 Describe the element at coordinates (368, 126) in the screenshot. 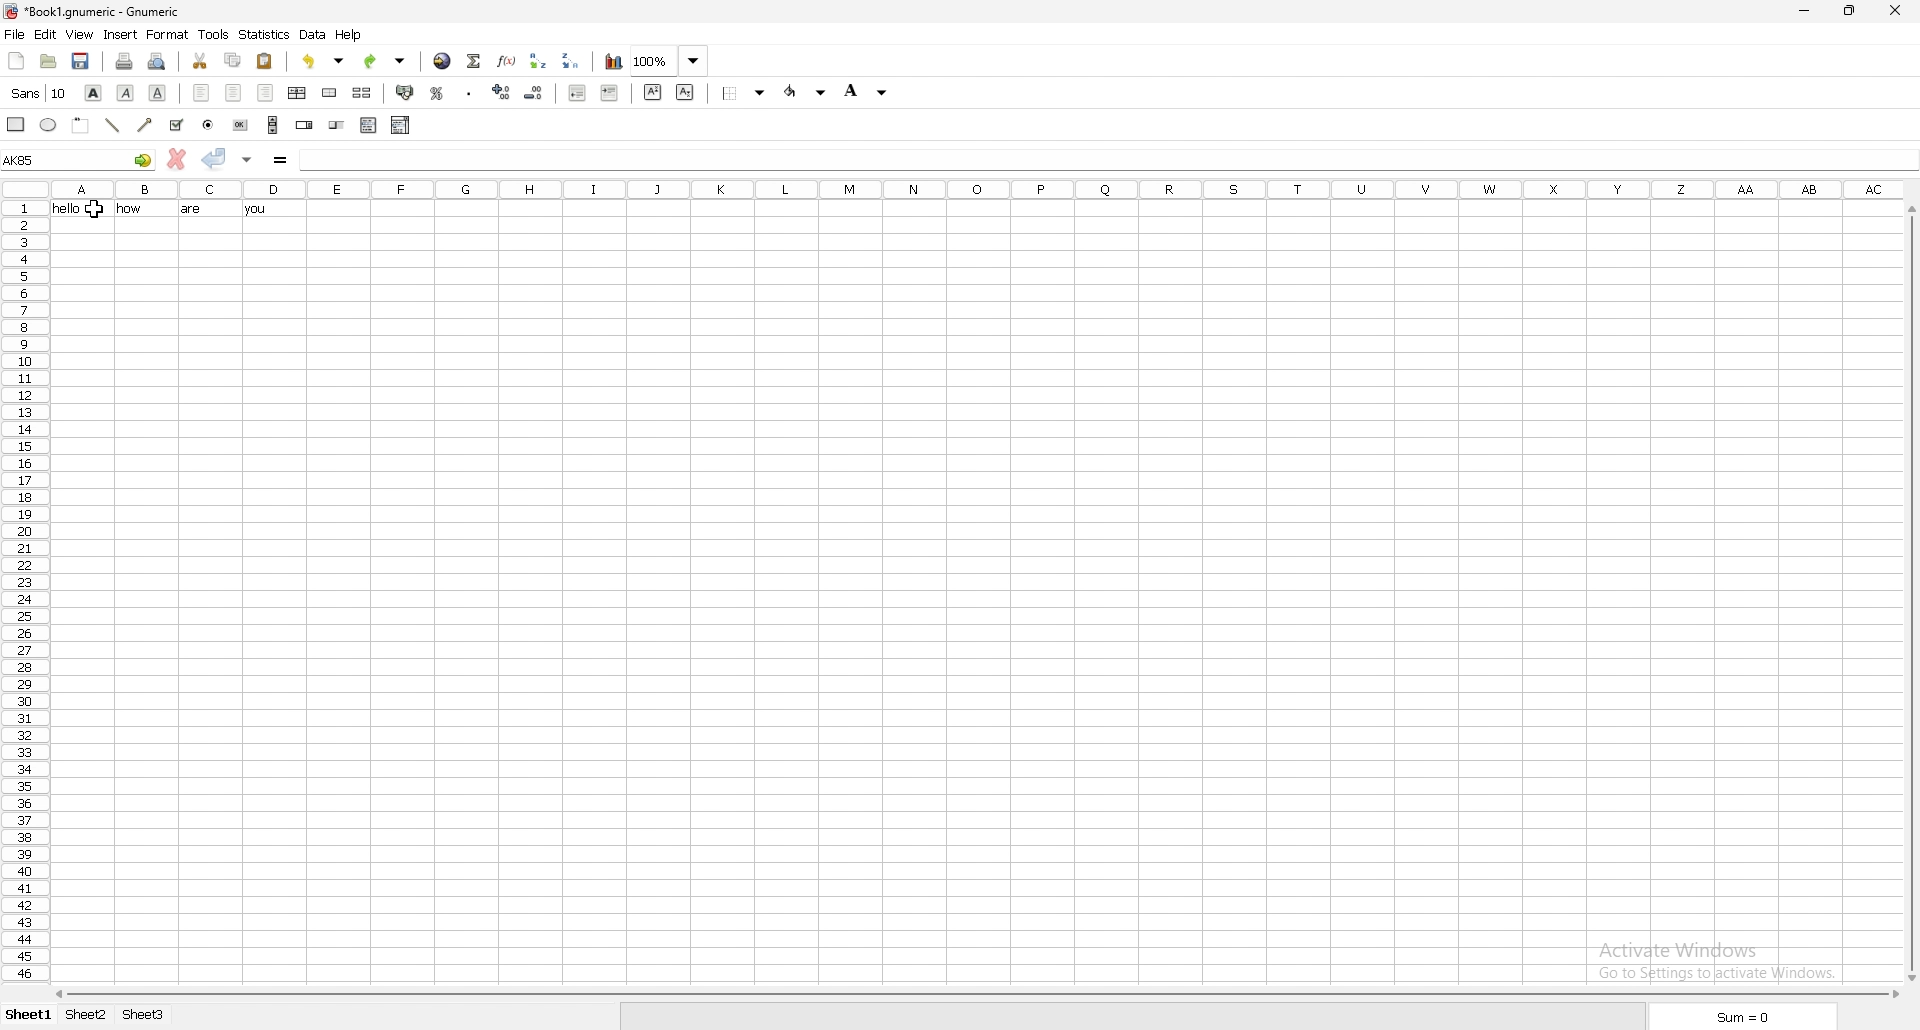

I see `list` at that location.